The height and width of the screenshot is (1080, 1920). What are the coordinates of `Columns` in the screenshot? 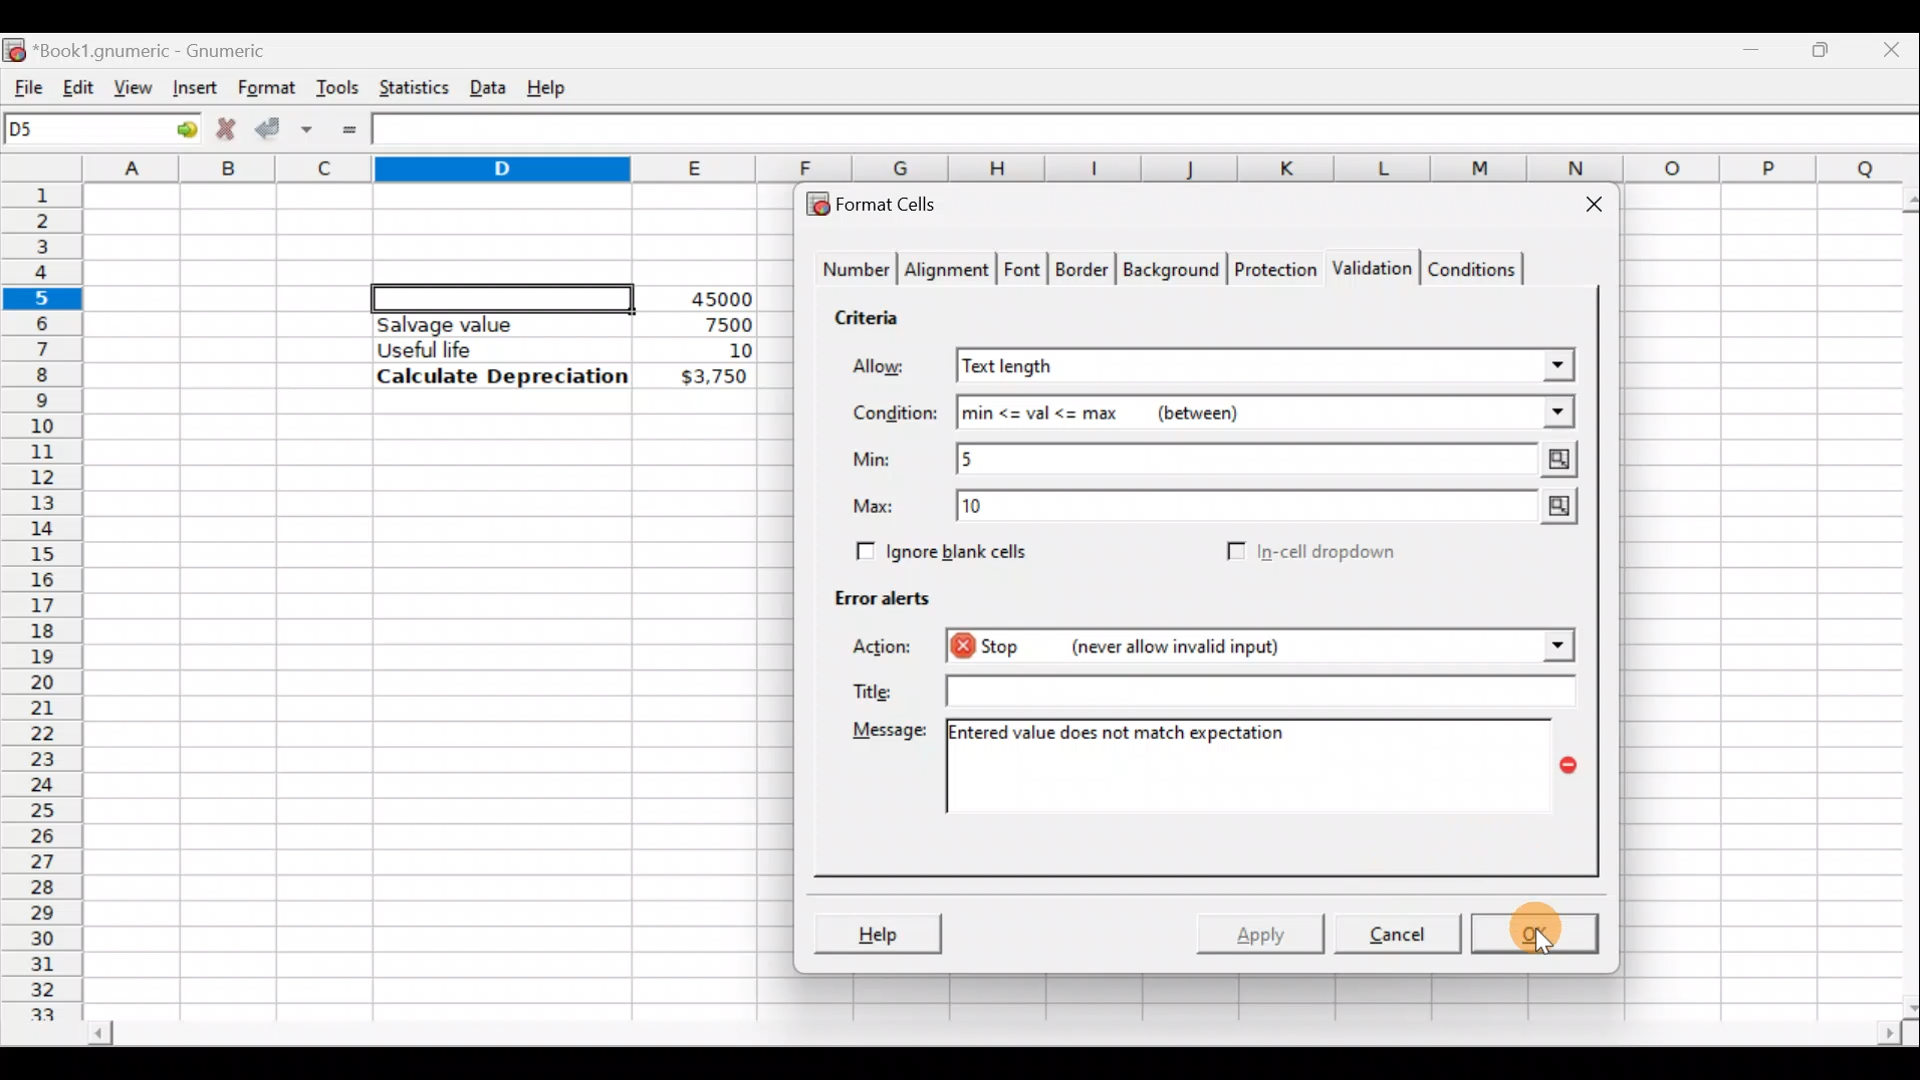 It's located at (1004, 169).